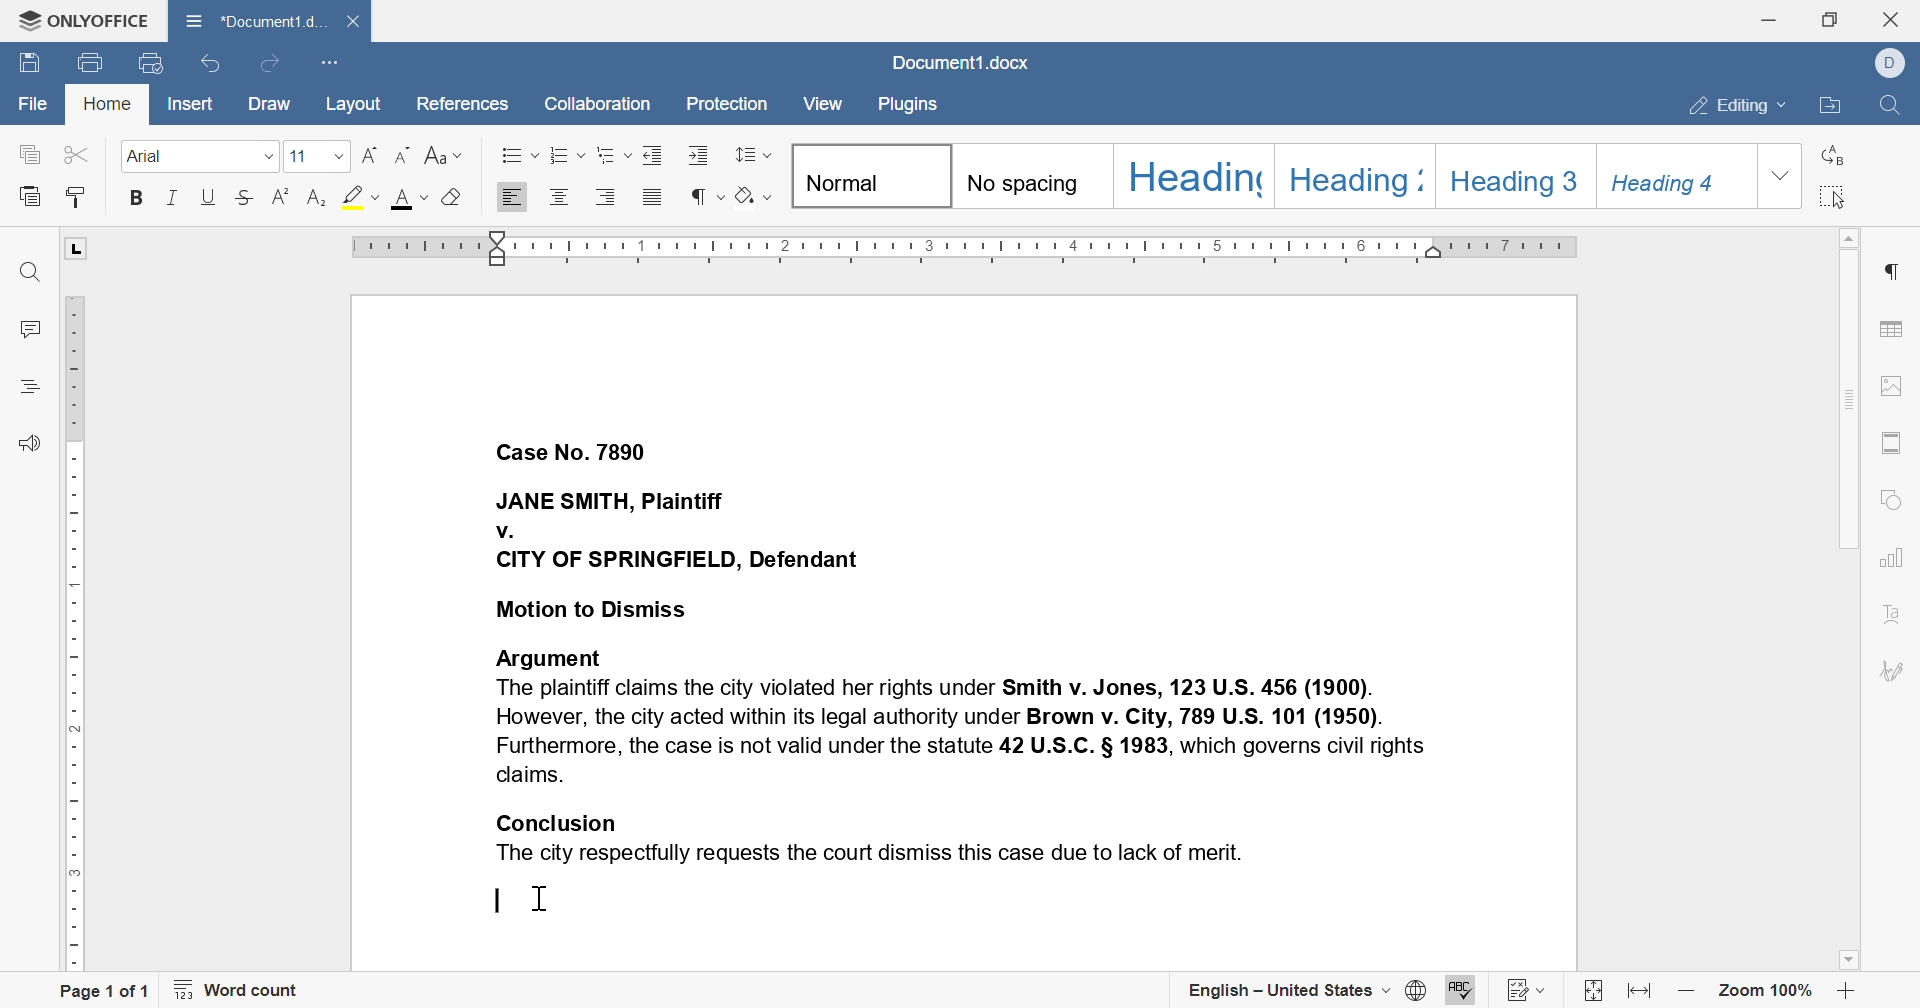 This screenshot has height=1008, width=1920. I want to click on decrement font size, so click(406, 154).